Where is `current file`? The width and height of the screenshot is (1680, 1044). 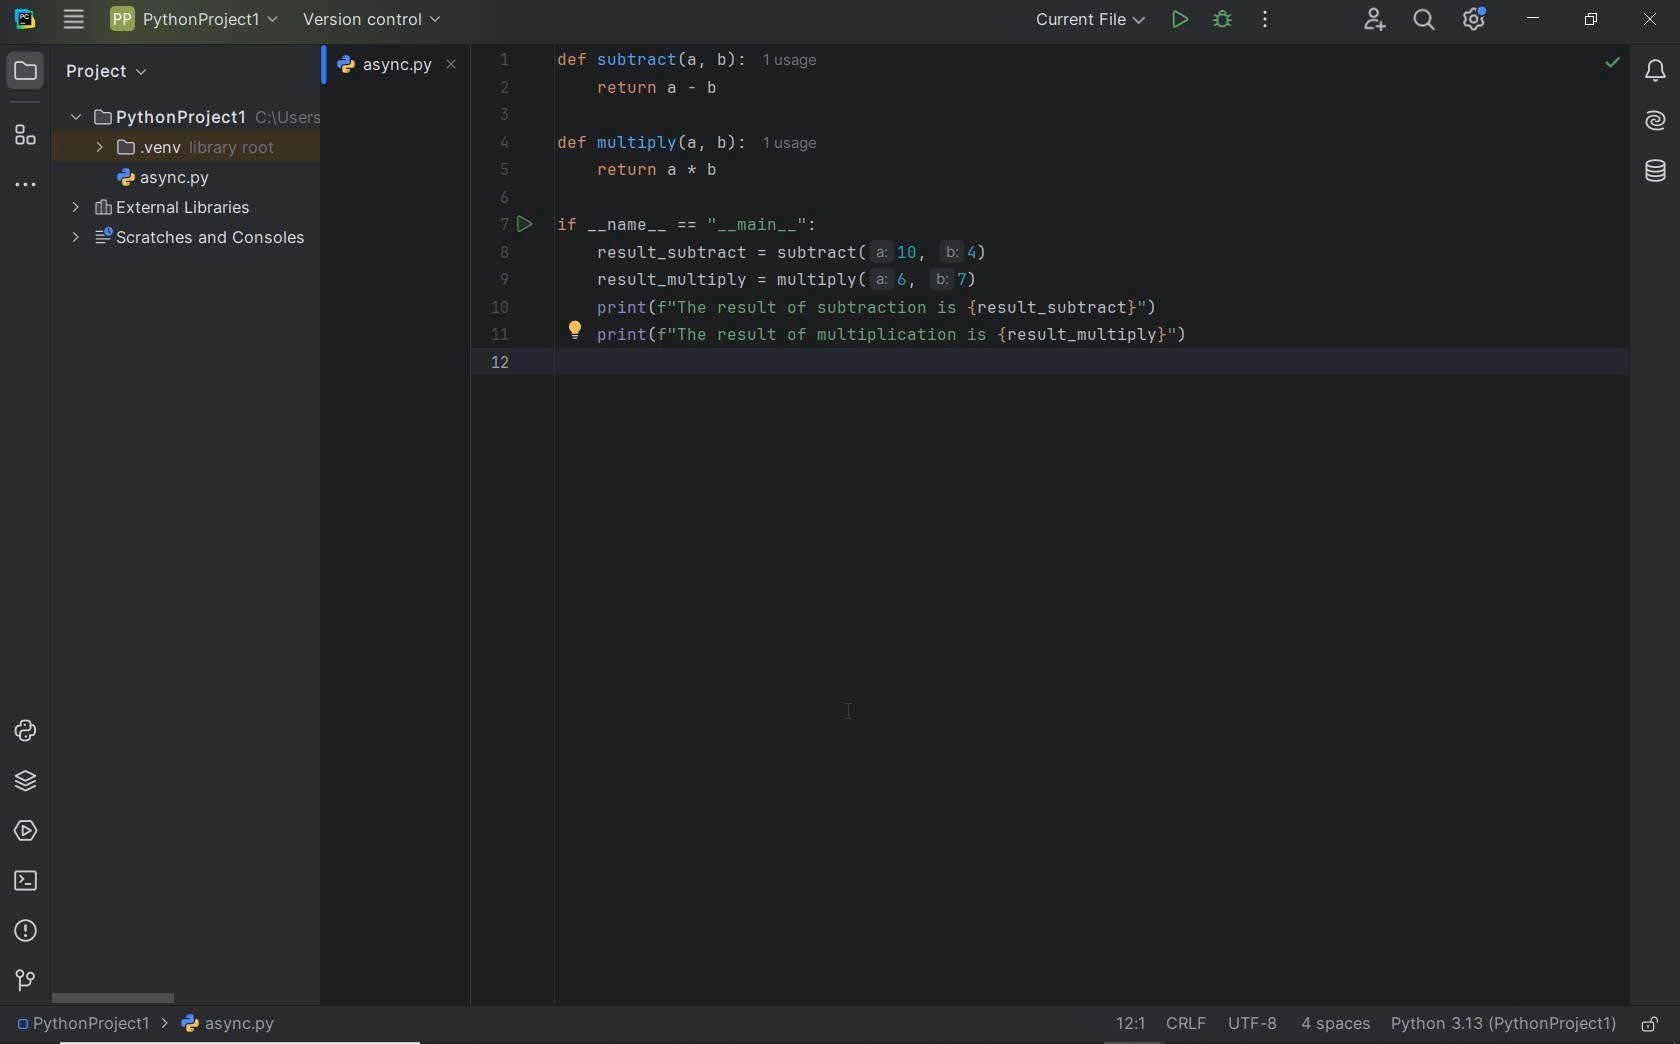
current file is located at coordinates (1084, 22).